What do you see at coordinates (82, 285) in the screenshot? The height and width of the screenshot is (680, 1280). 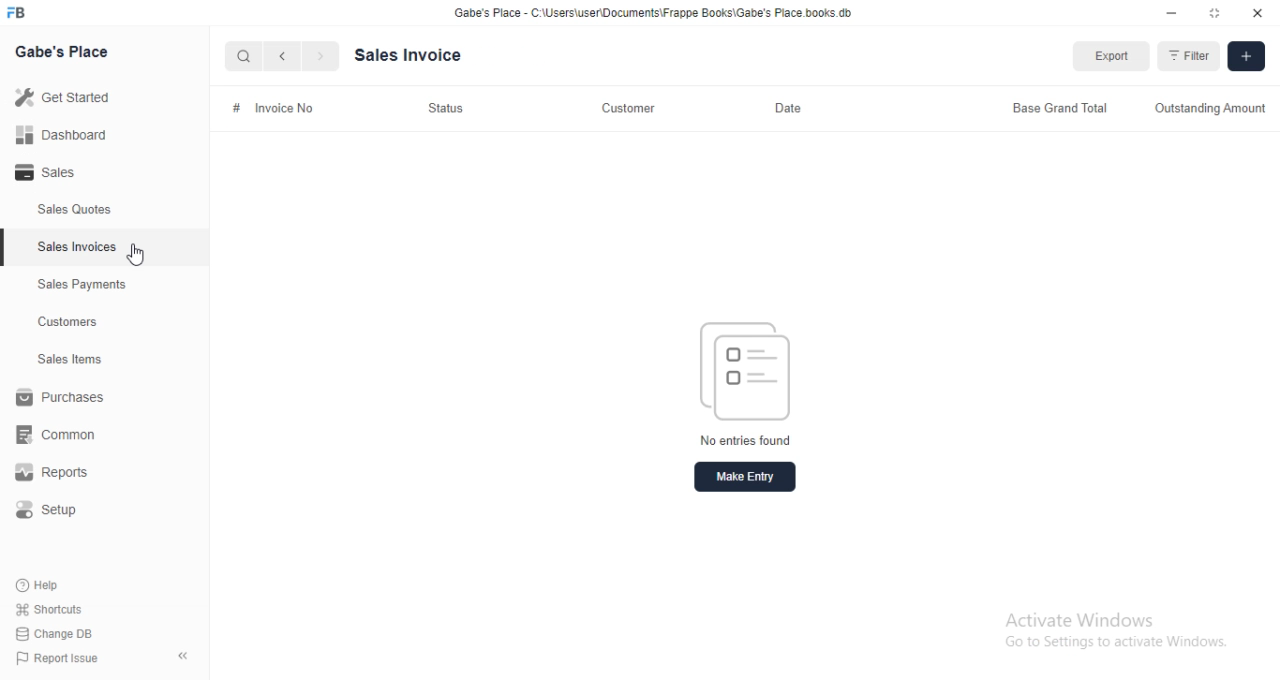 I see `Sales Payments` at bounding box center [82, 285].